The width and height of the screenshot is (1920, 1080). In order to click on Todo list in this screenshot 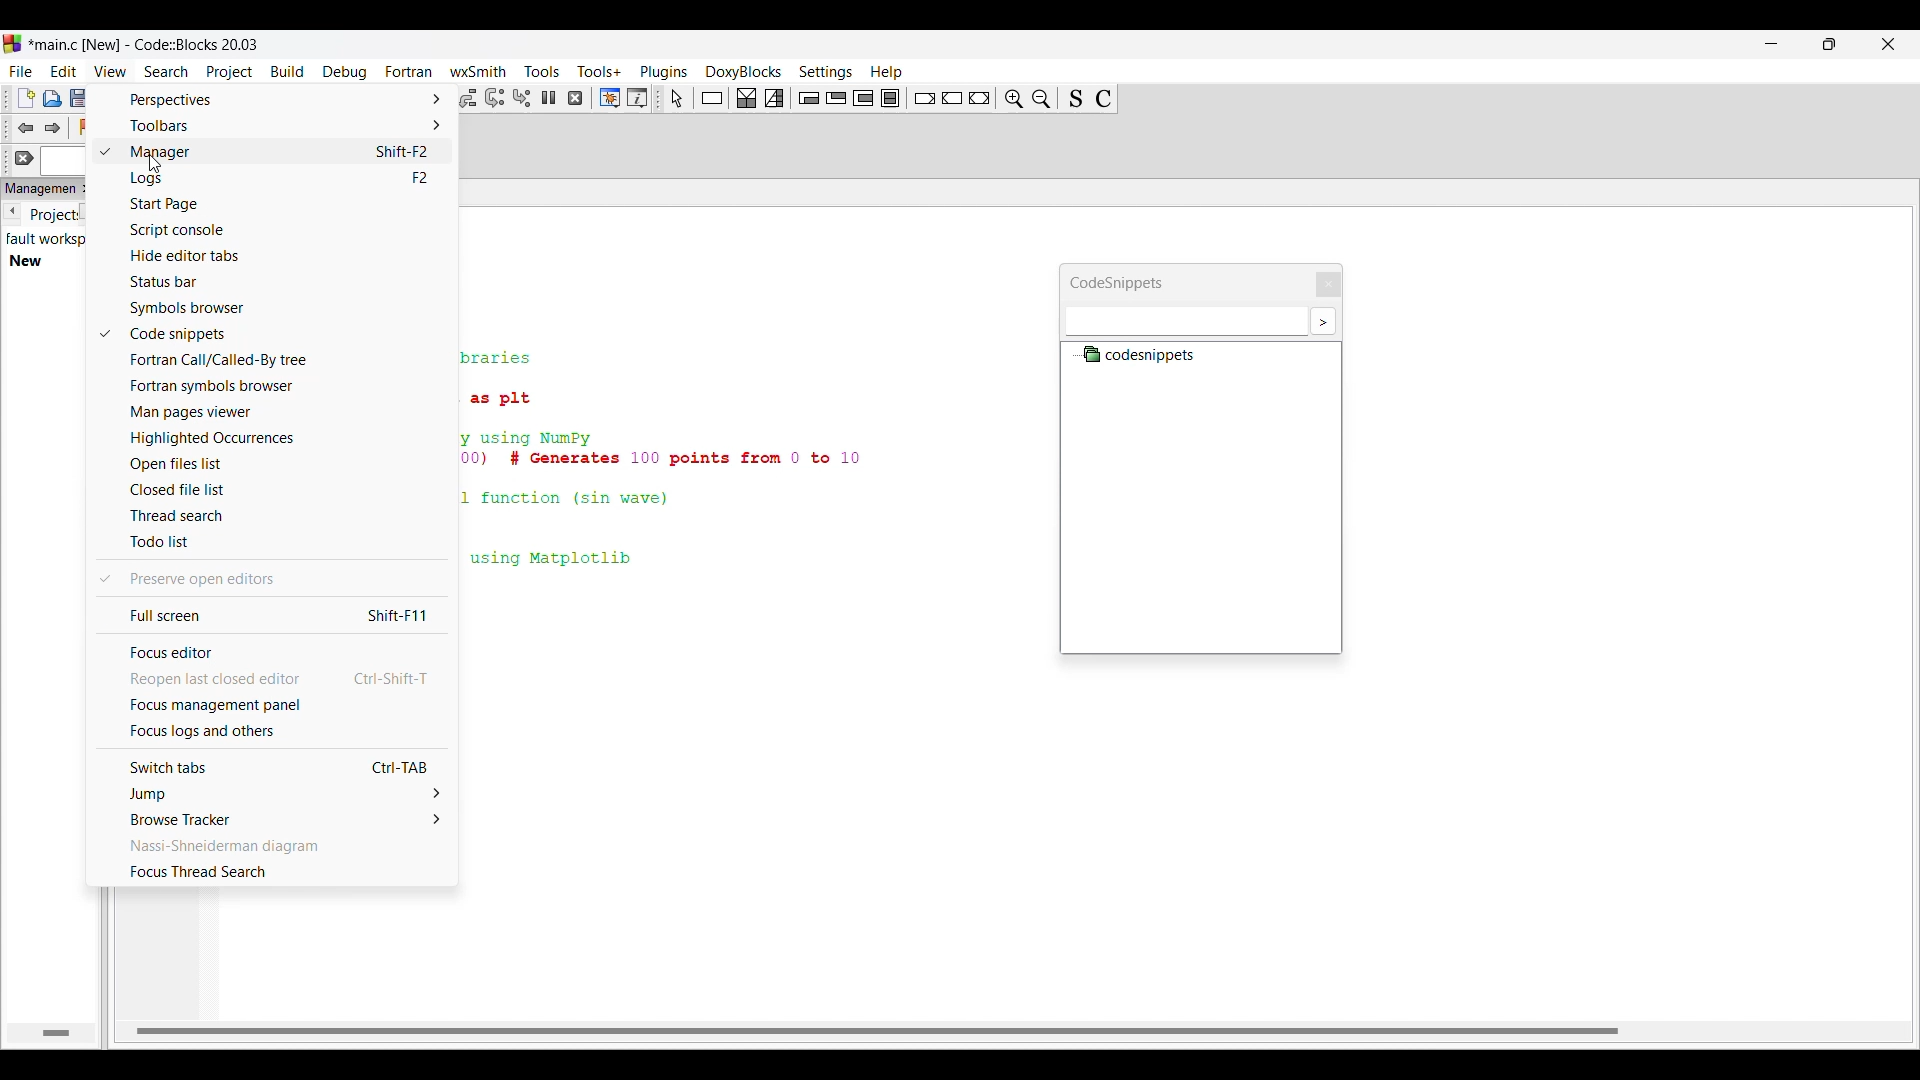, I will do `click(285, 542)`.